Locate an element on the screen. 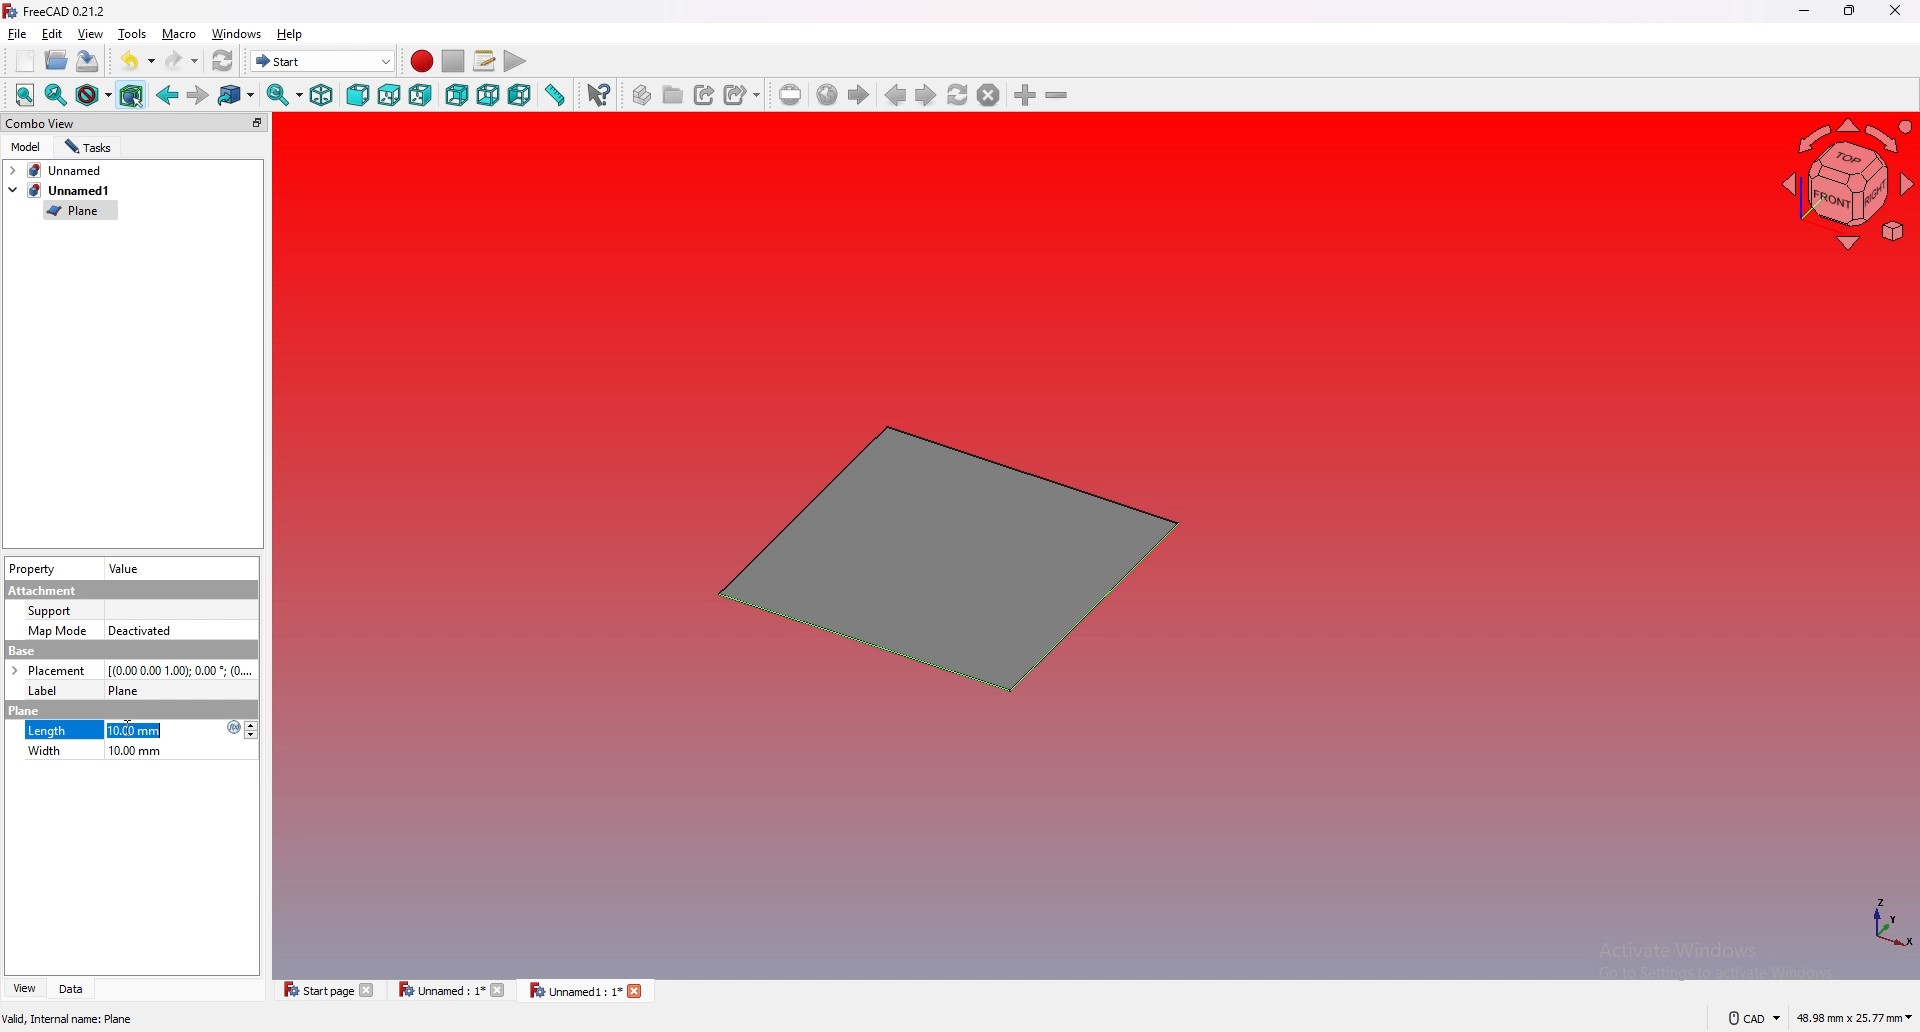 This screenshot has width=1920, height=1032. macro is located at coordinates (180, 33).